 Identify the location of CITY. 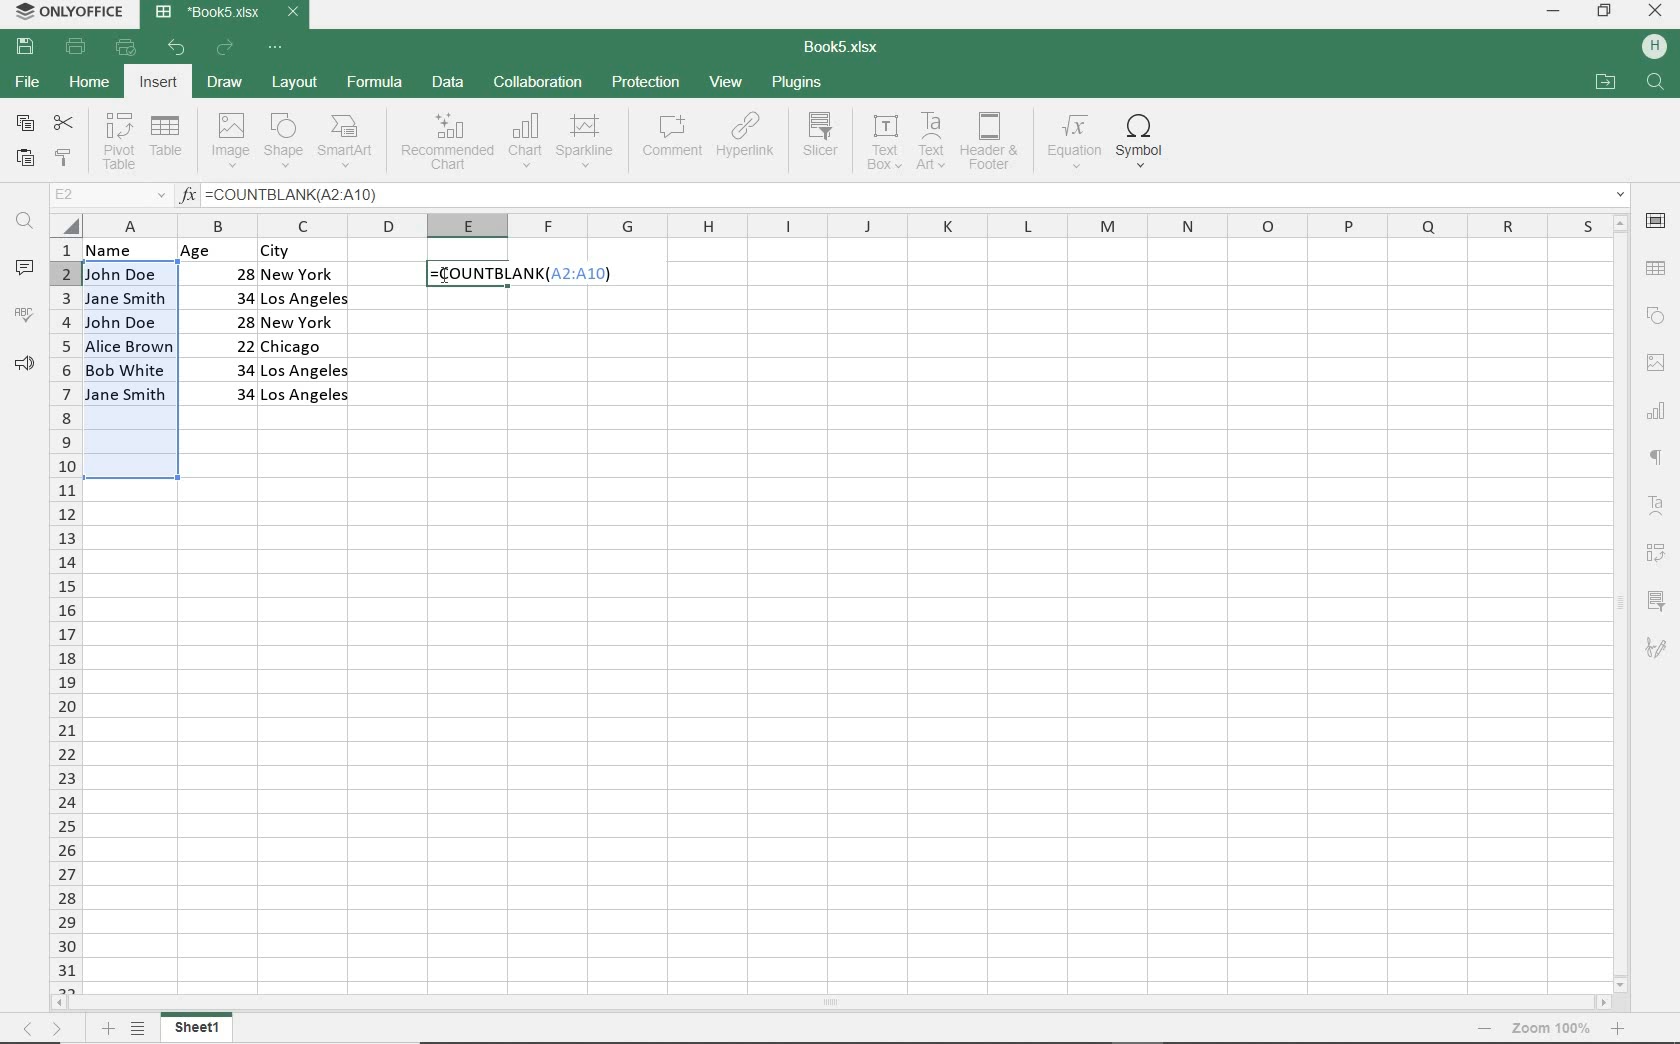
(306, 251).